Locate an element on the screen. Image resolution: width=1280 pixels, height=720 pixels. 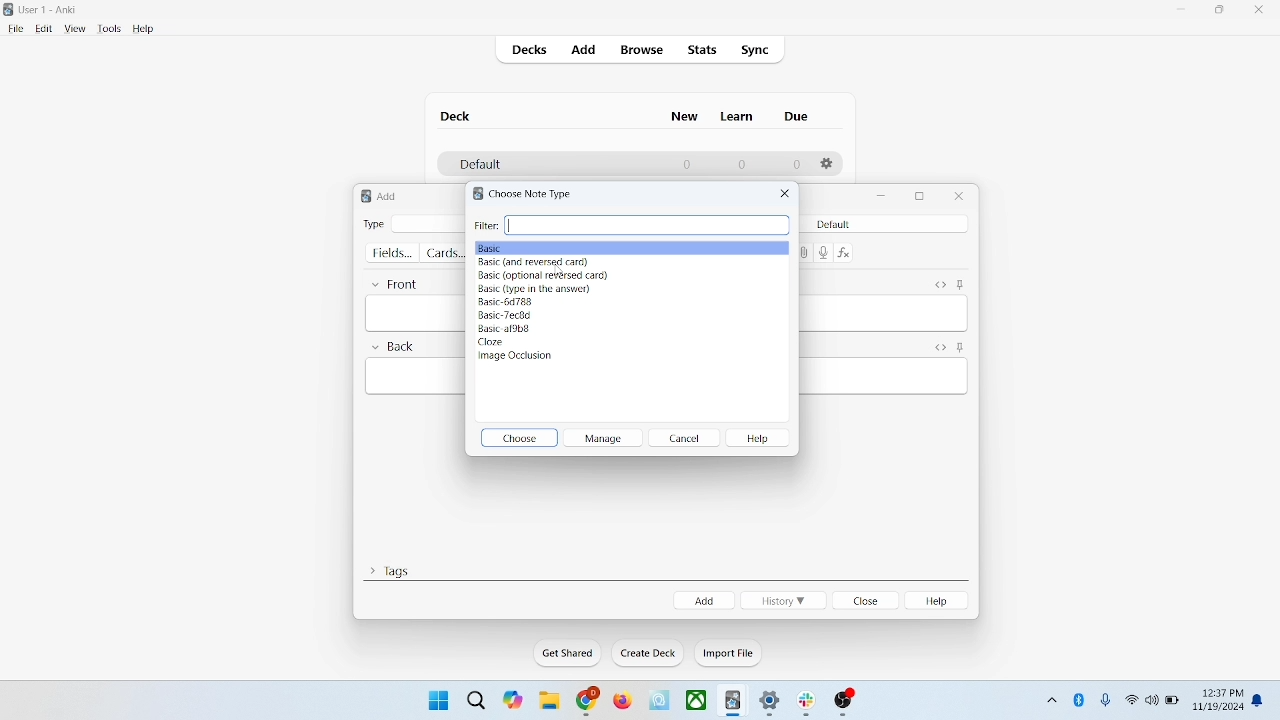
manage is located at coordinates (602, 437).